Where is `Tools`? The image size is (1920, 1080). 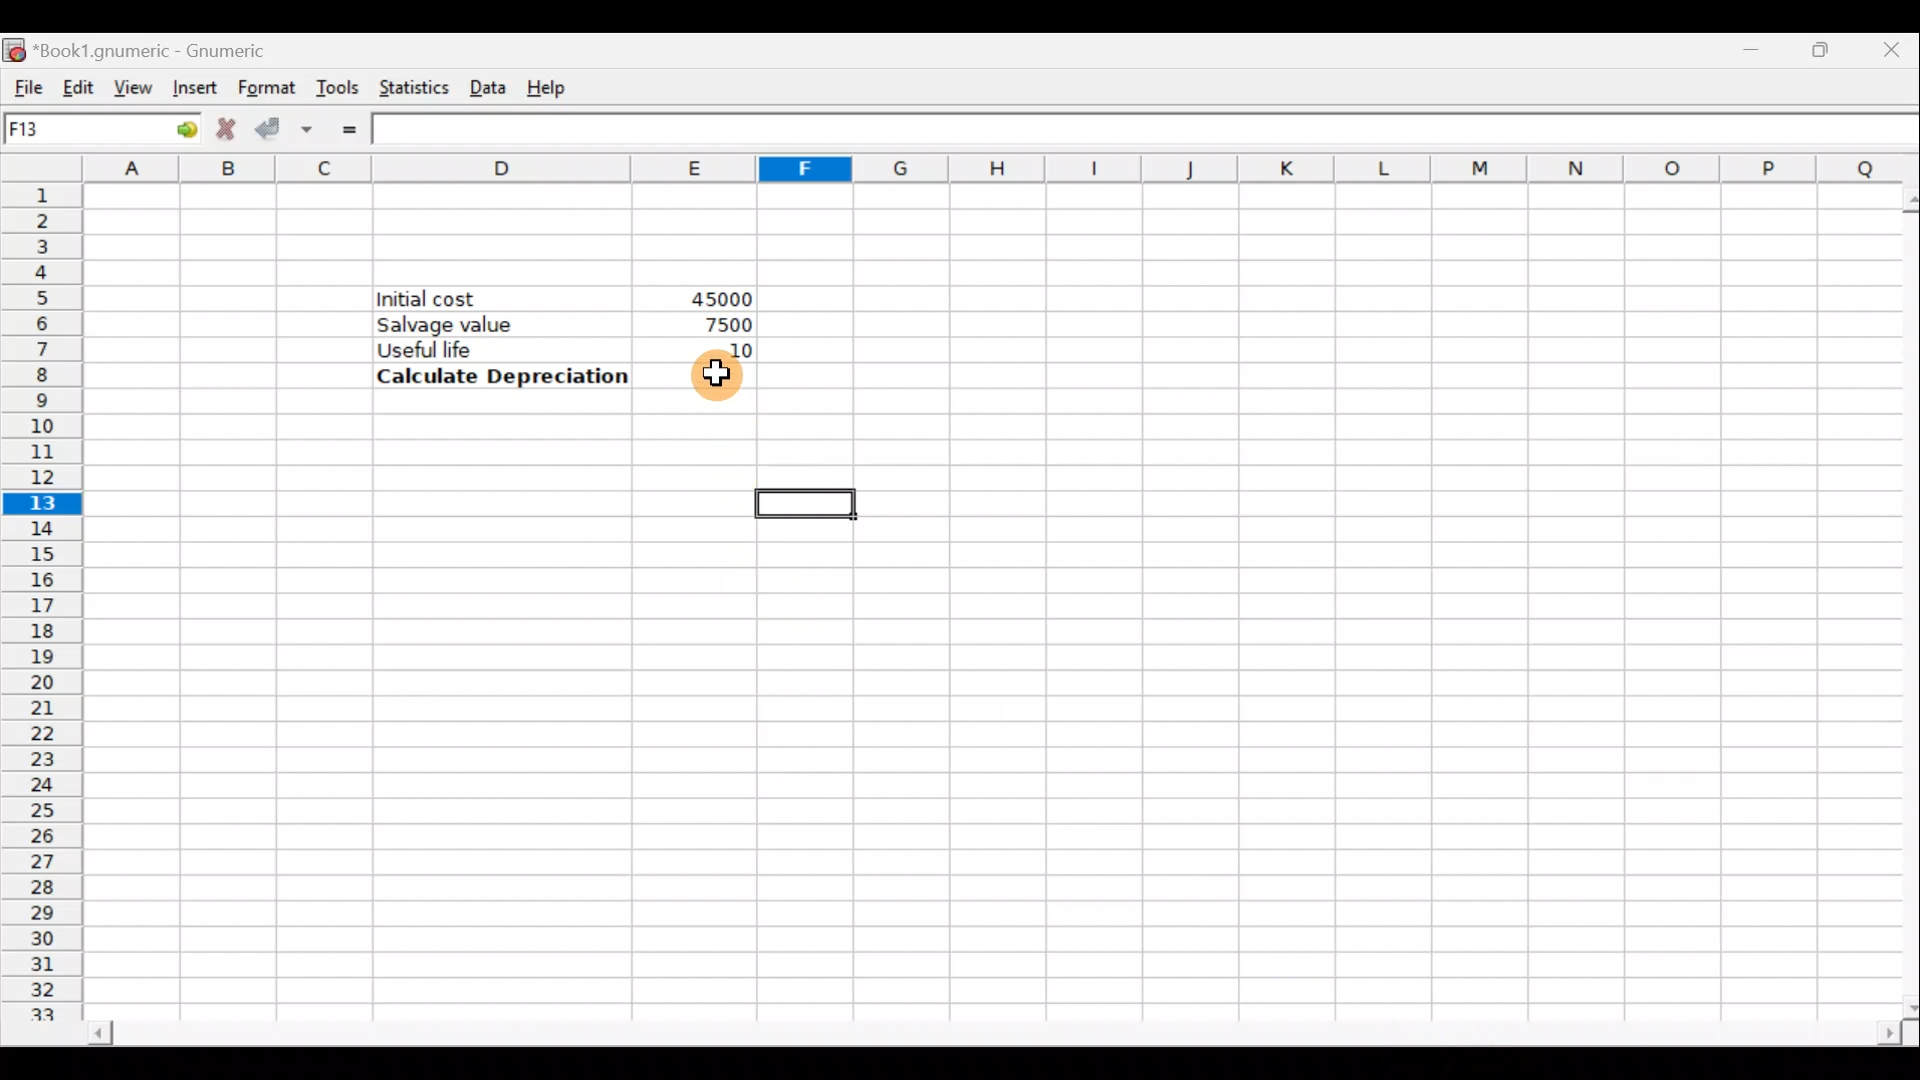
Tools is located at coordinates (340, 86).